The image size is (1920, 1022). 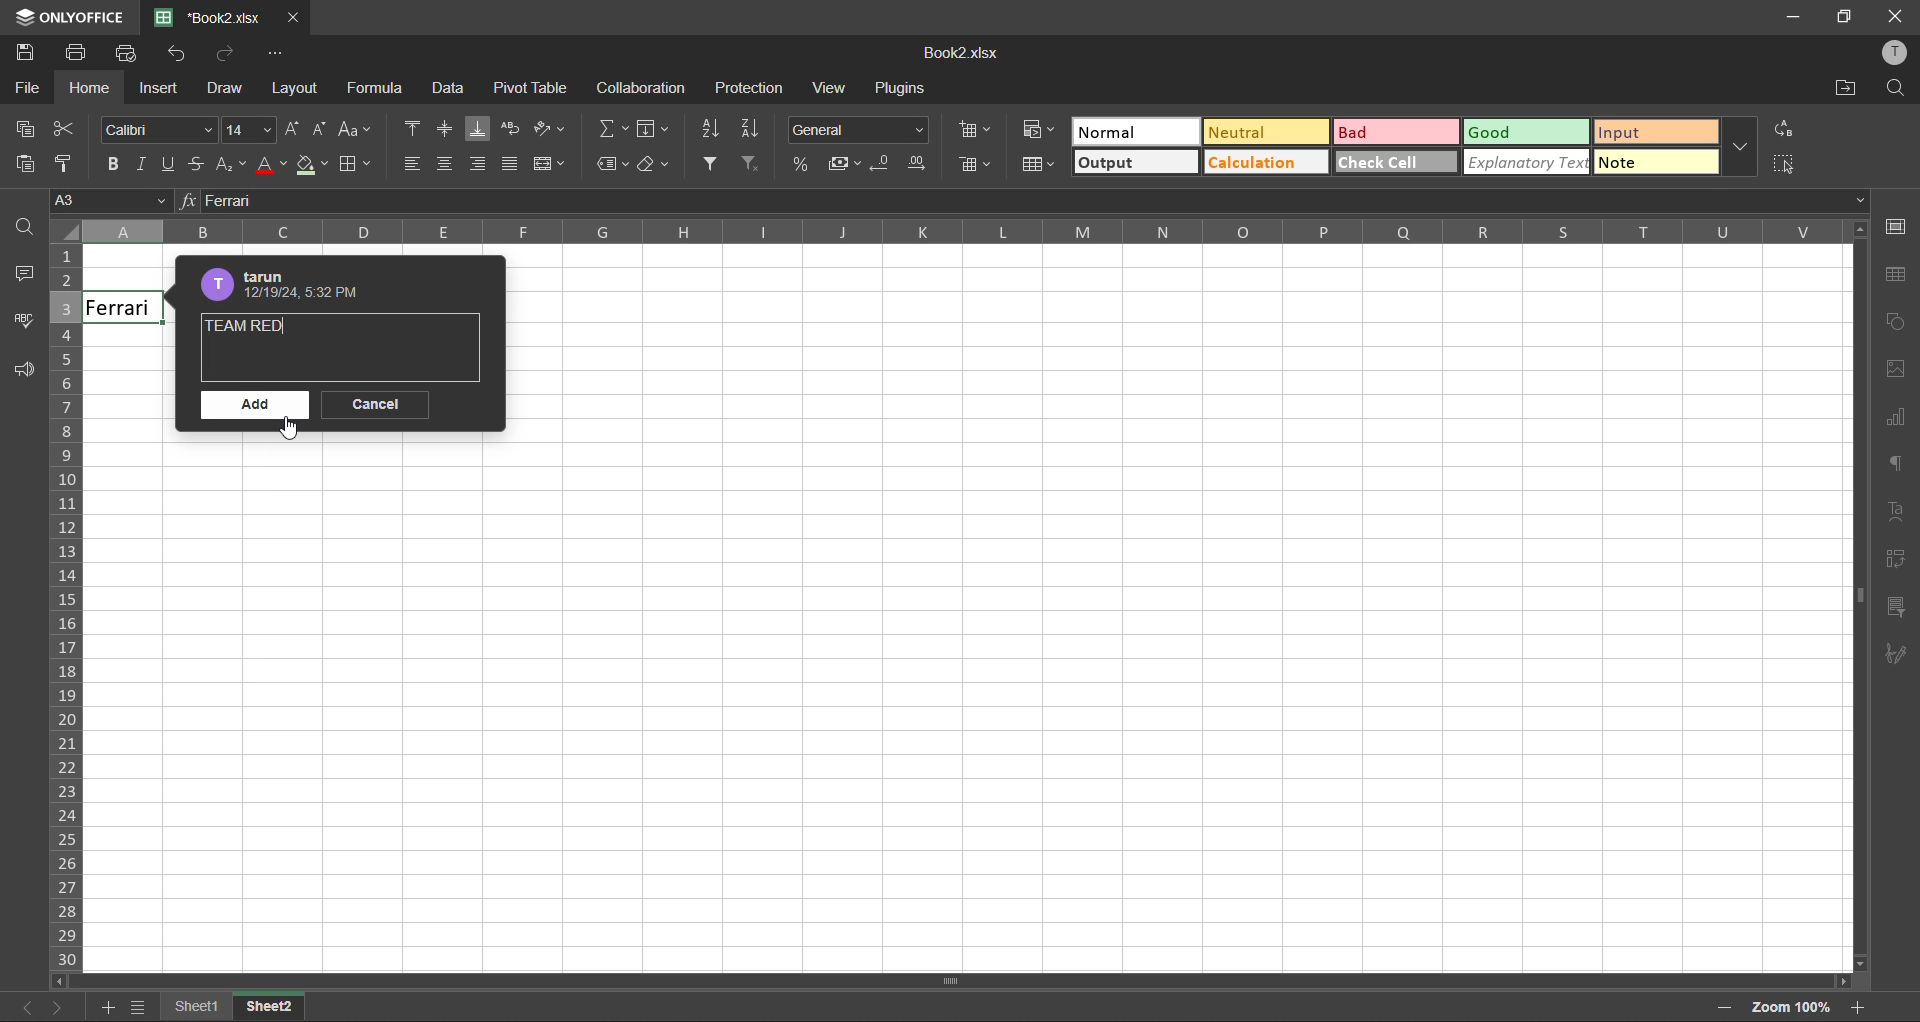 What do you see at coordinates (1785, 132) in the screenshot?
I see `replace` at bounding box center [1785, 132].